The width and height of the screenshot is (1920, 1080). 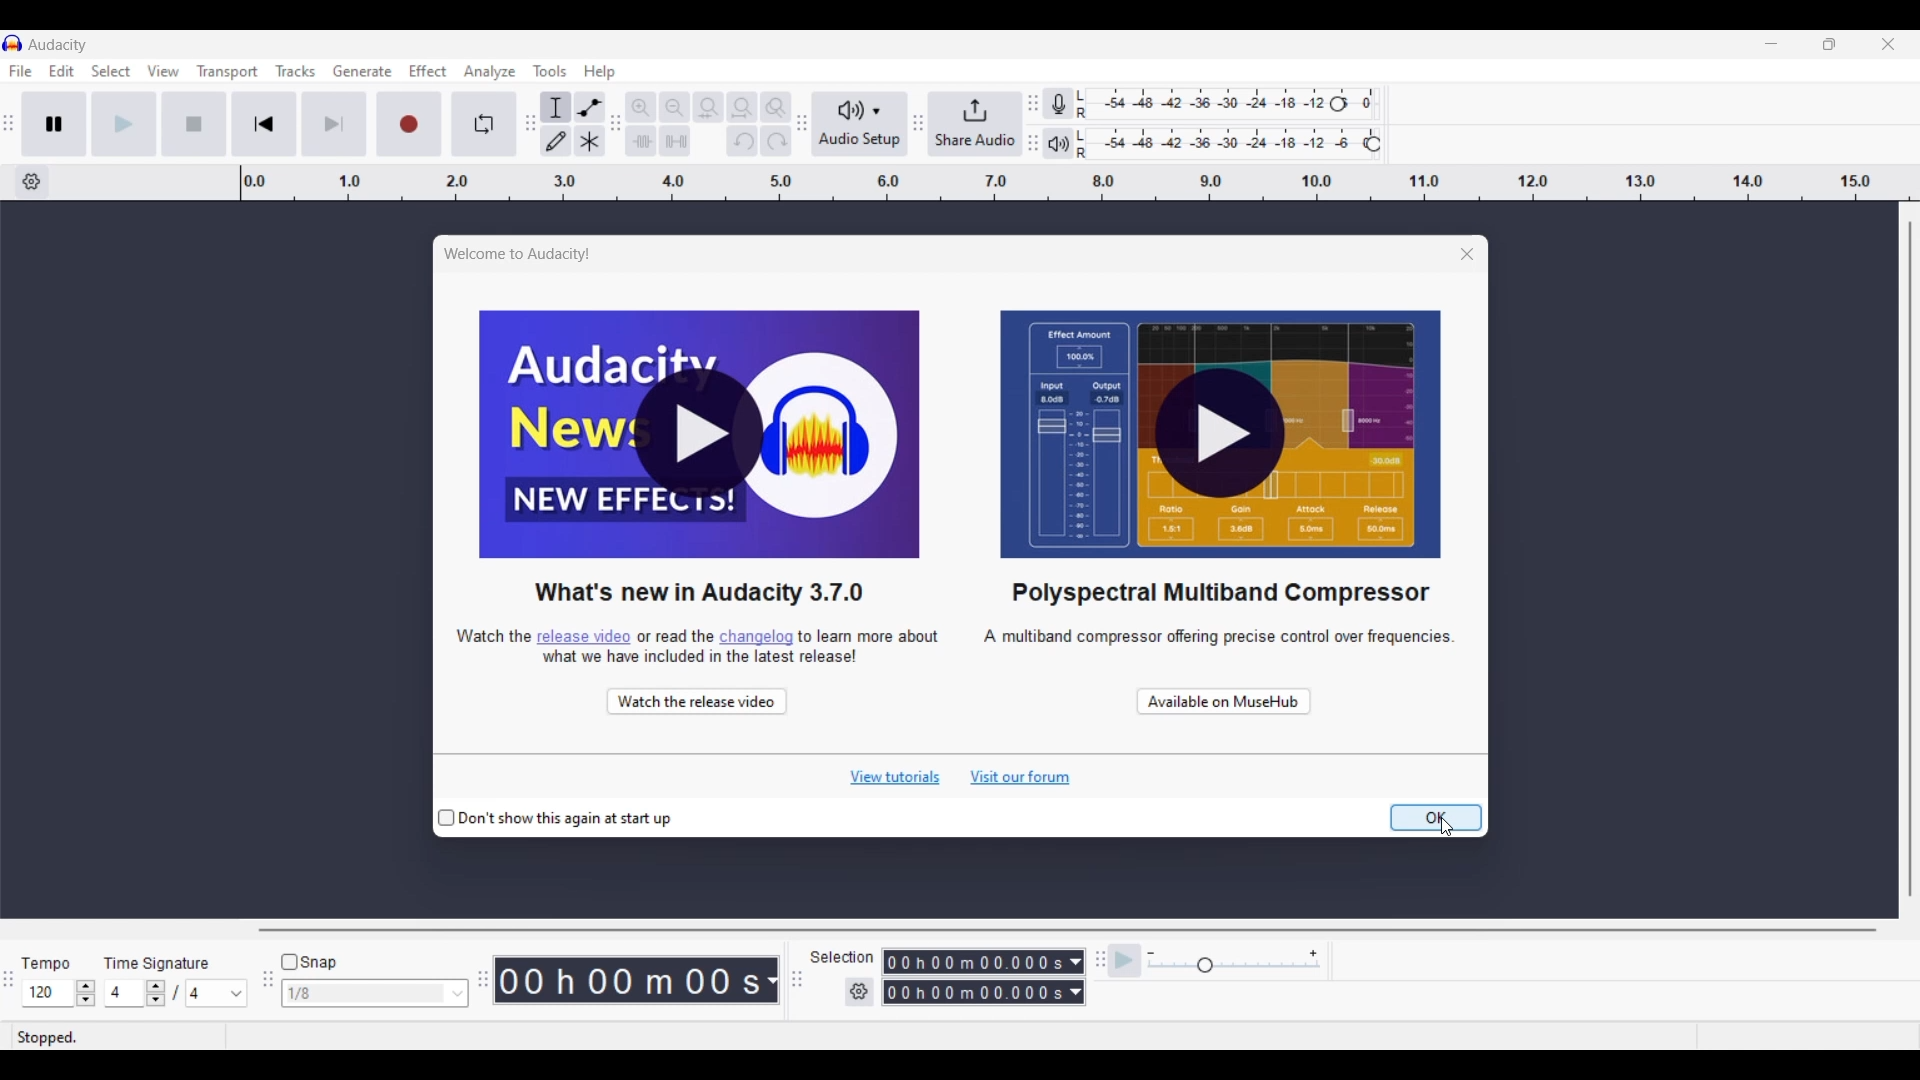 What do you see at coordinates (675, 141) in the screenshot?
I see `Silence audio selection` at bounding box center [675, 141].